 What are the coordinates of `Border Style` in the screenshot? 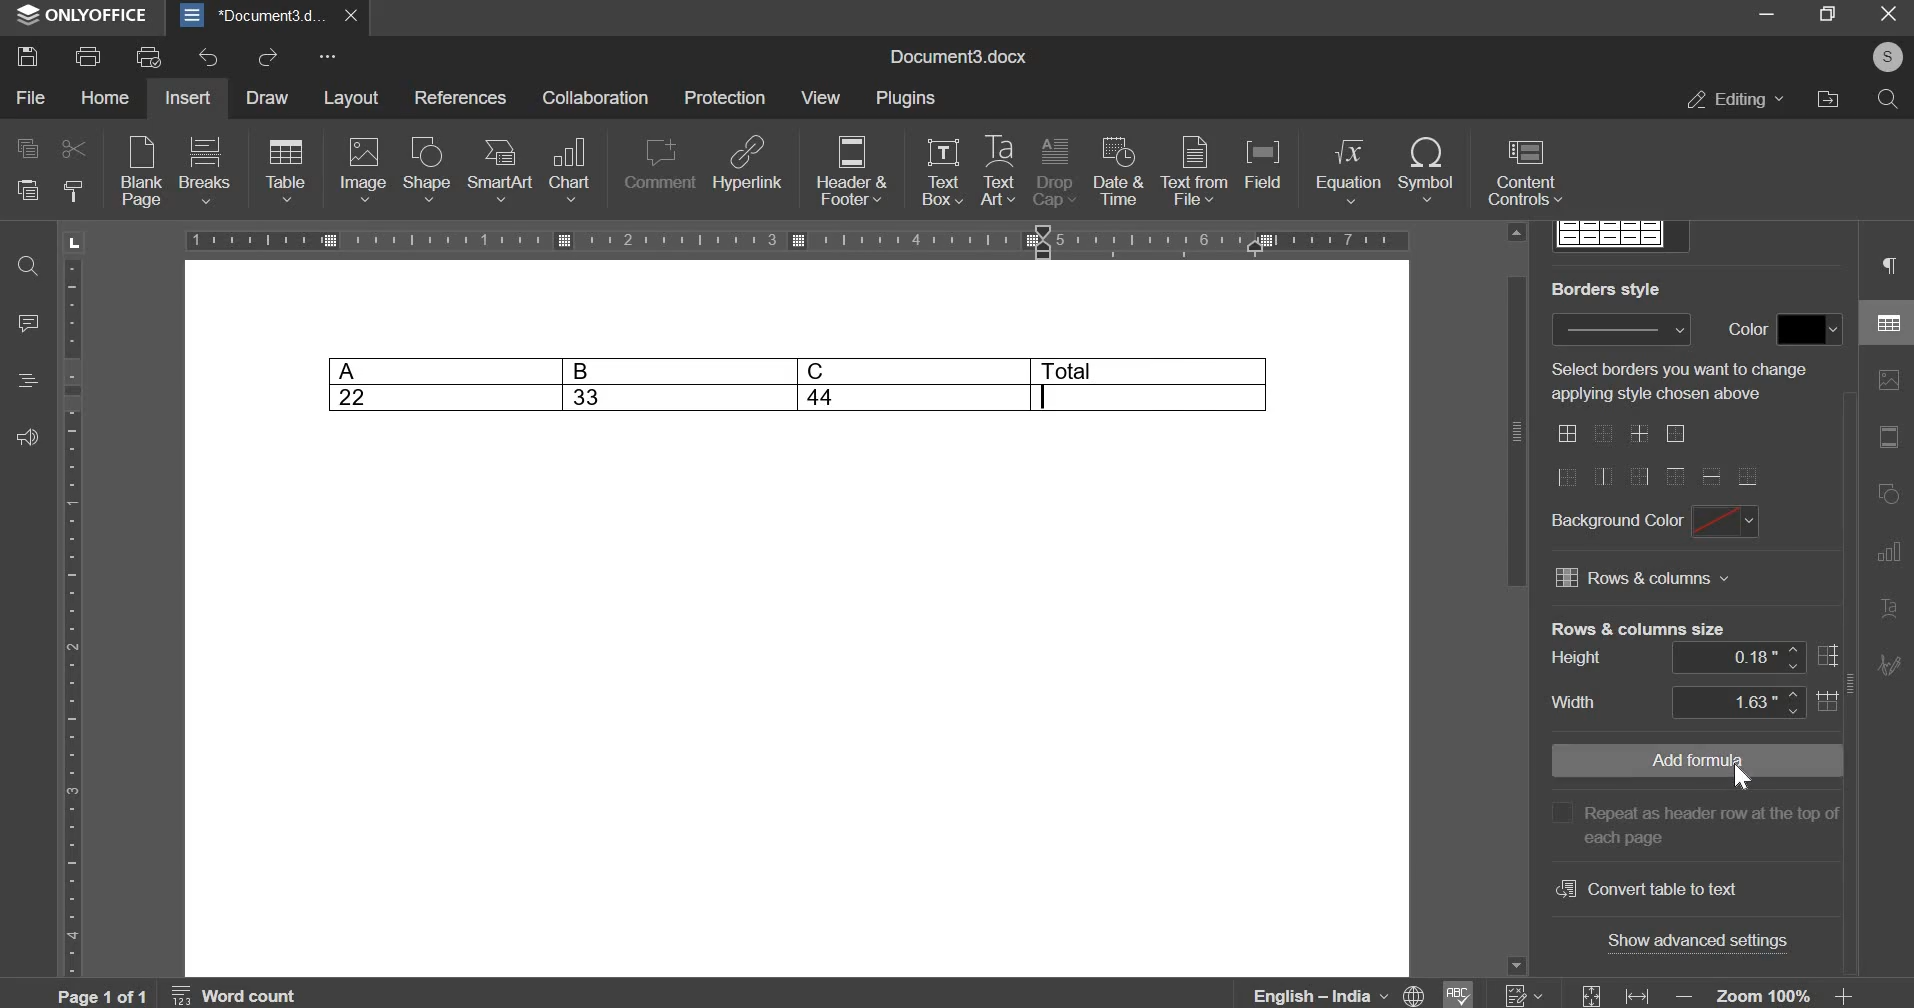 It's located at (1606, 288).